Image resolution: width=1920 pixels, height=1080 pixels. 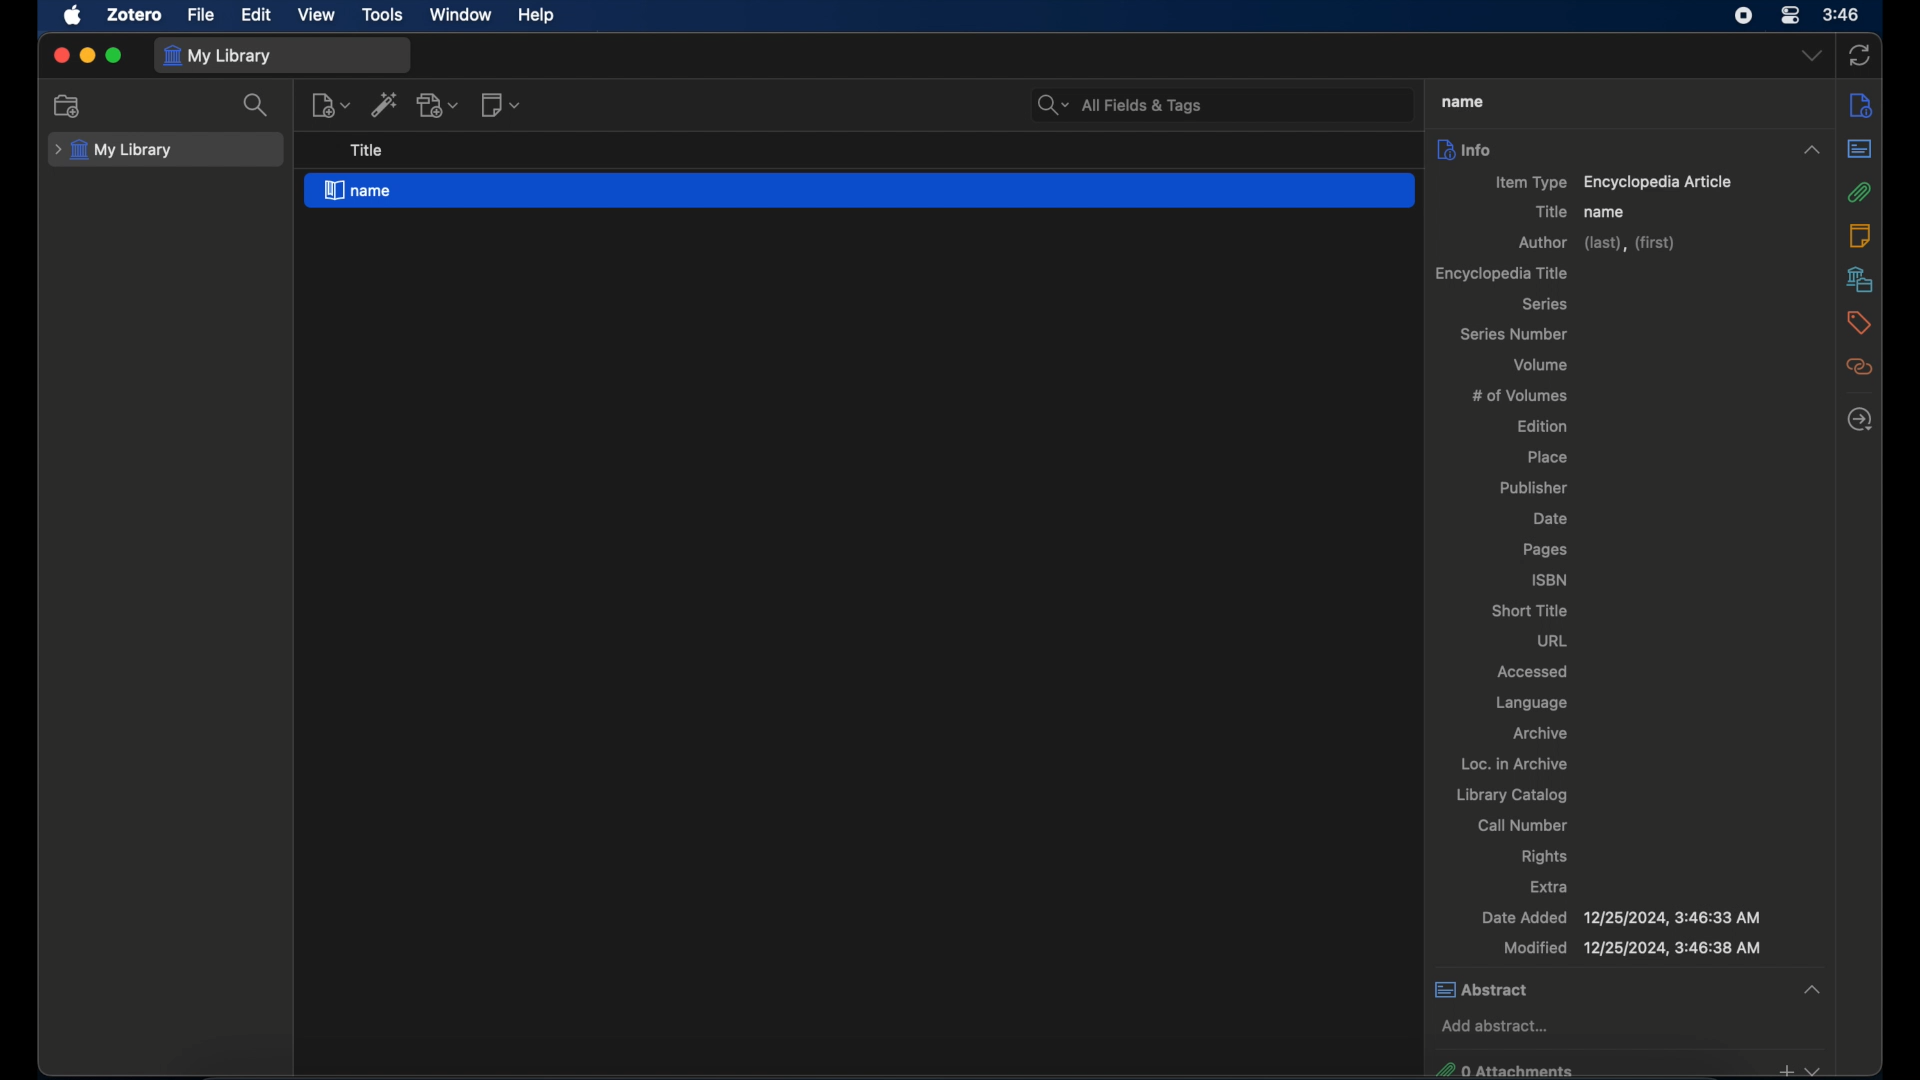 I want to click on info, so click(x=1465, y=149).